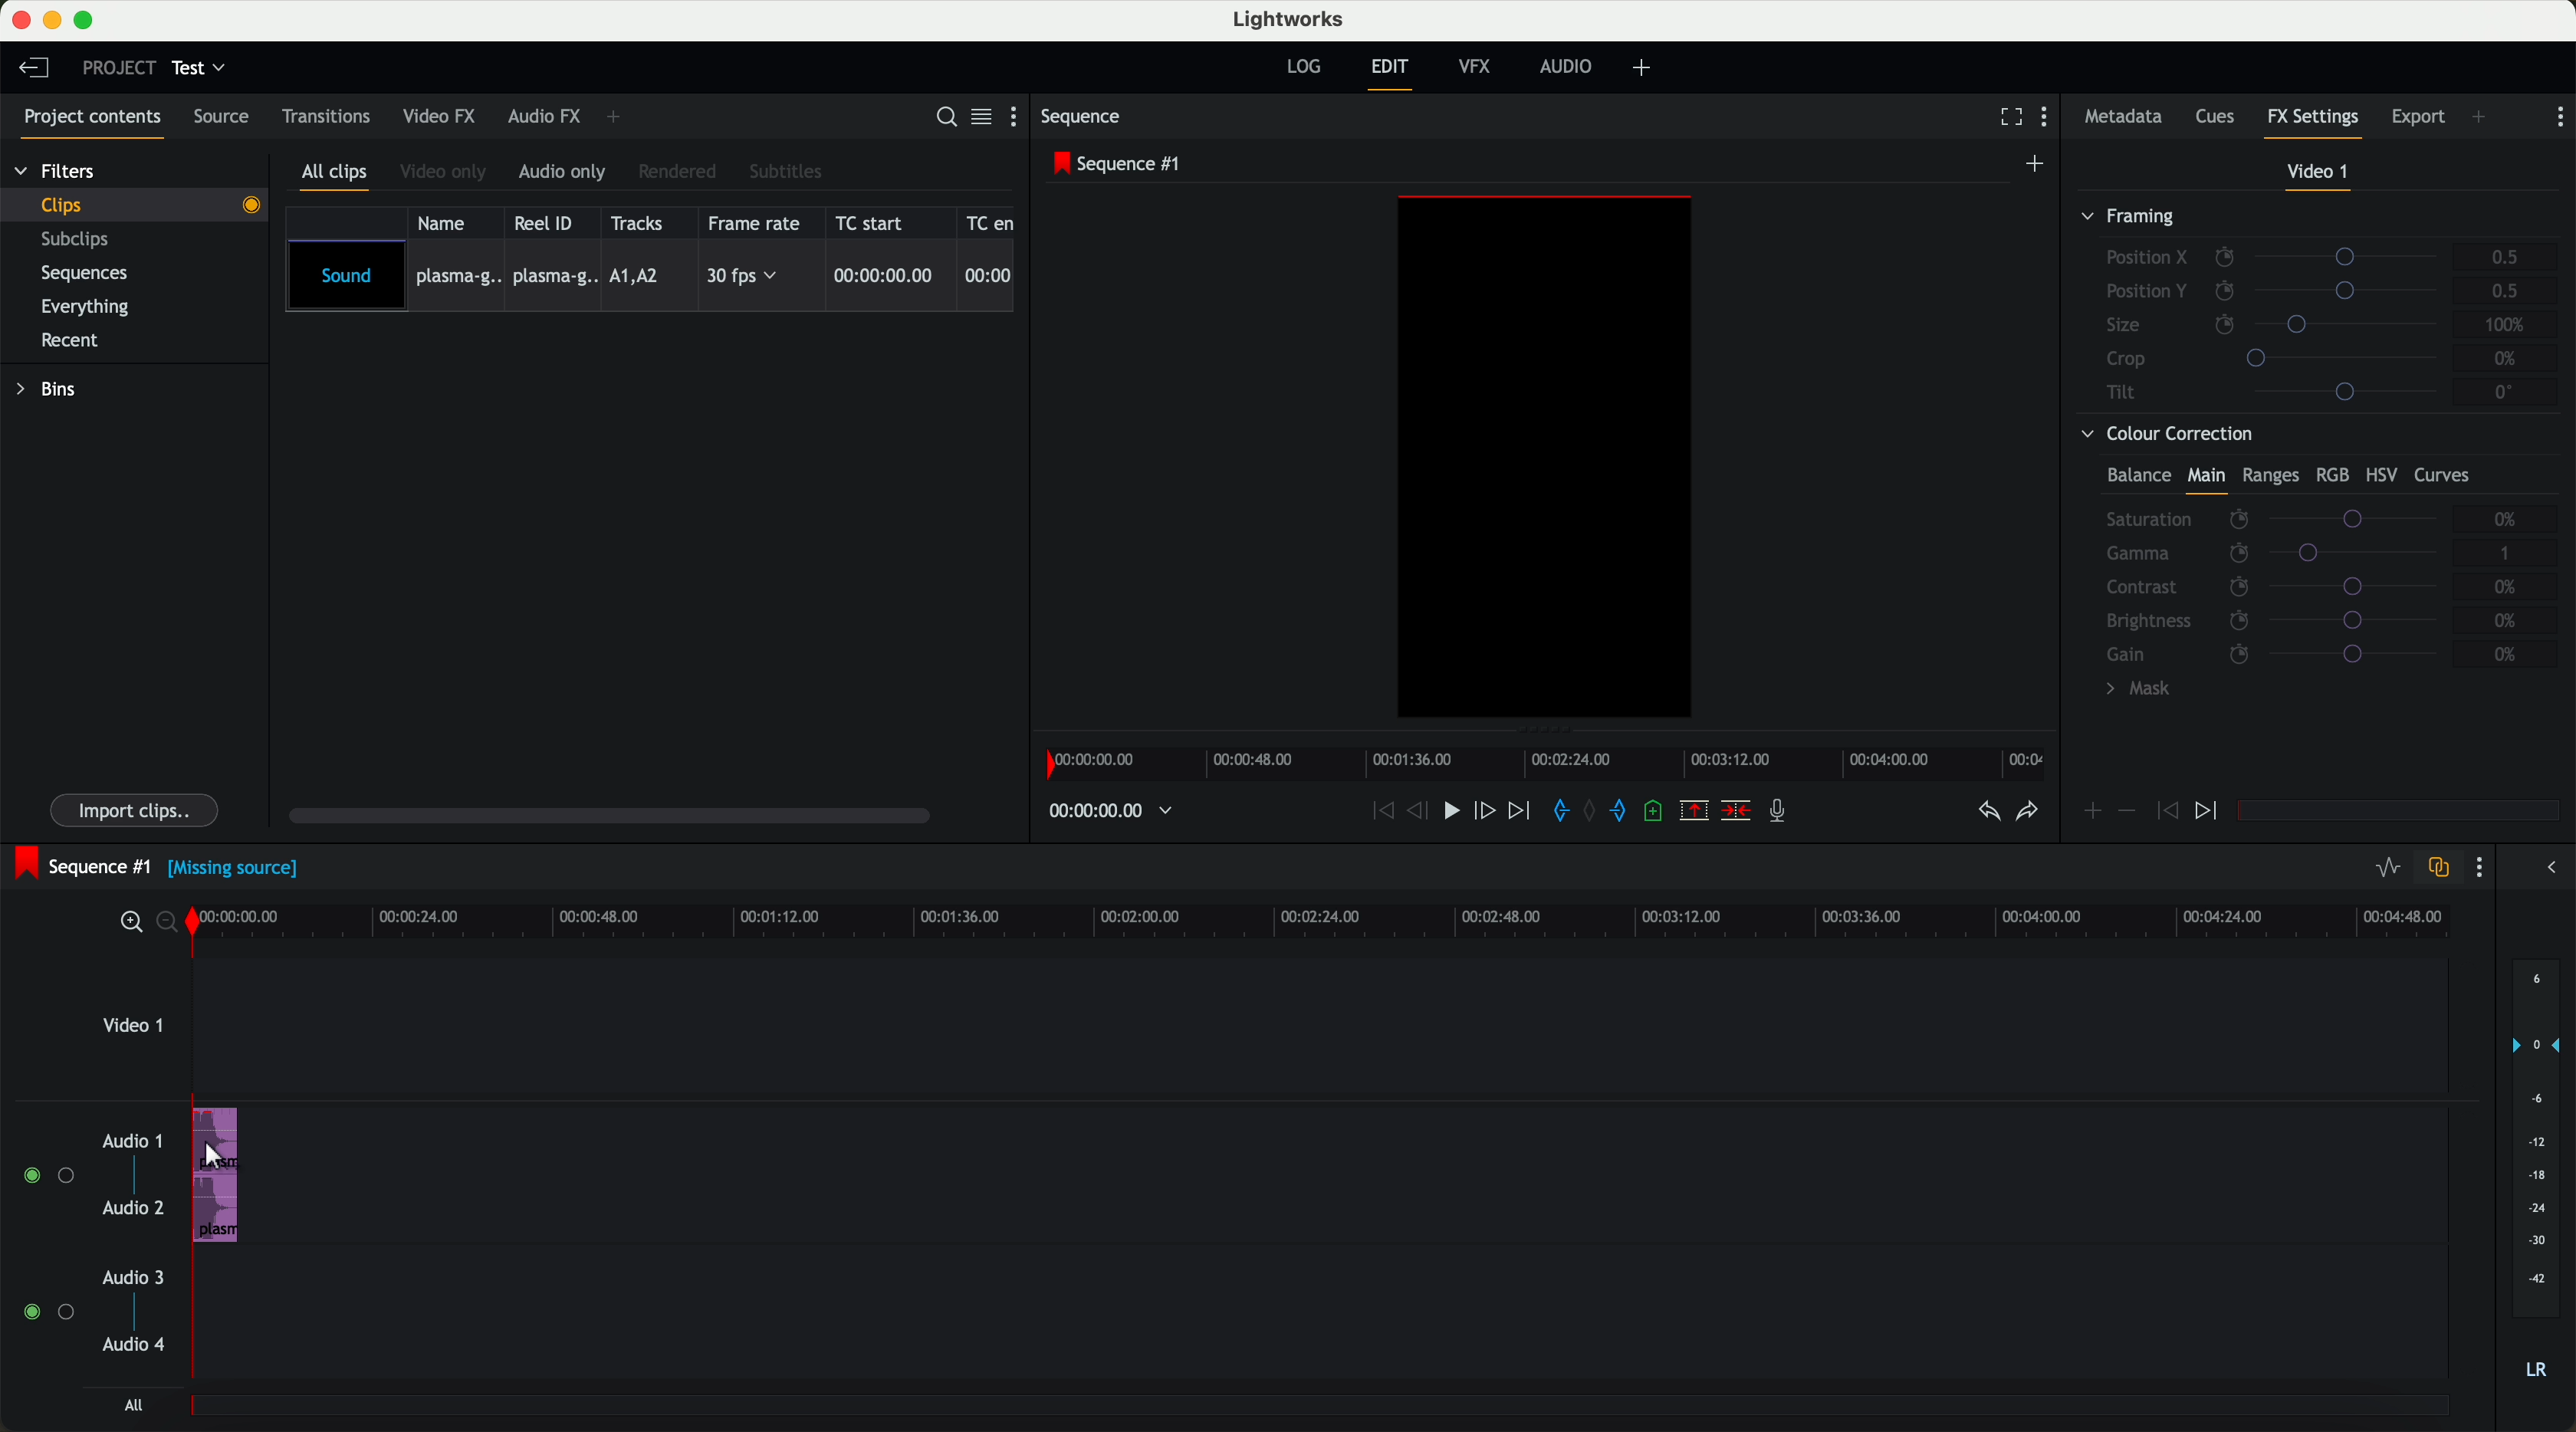 Image resolution: width=2576 pixels, height=1432 pixels. Describe the element at coordinates (2484, 870) in the screenshot. I see `show settings menu` at that location.